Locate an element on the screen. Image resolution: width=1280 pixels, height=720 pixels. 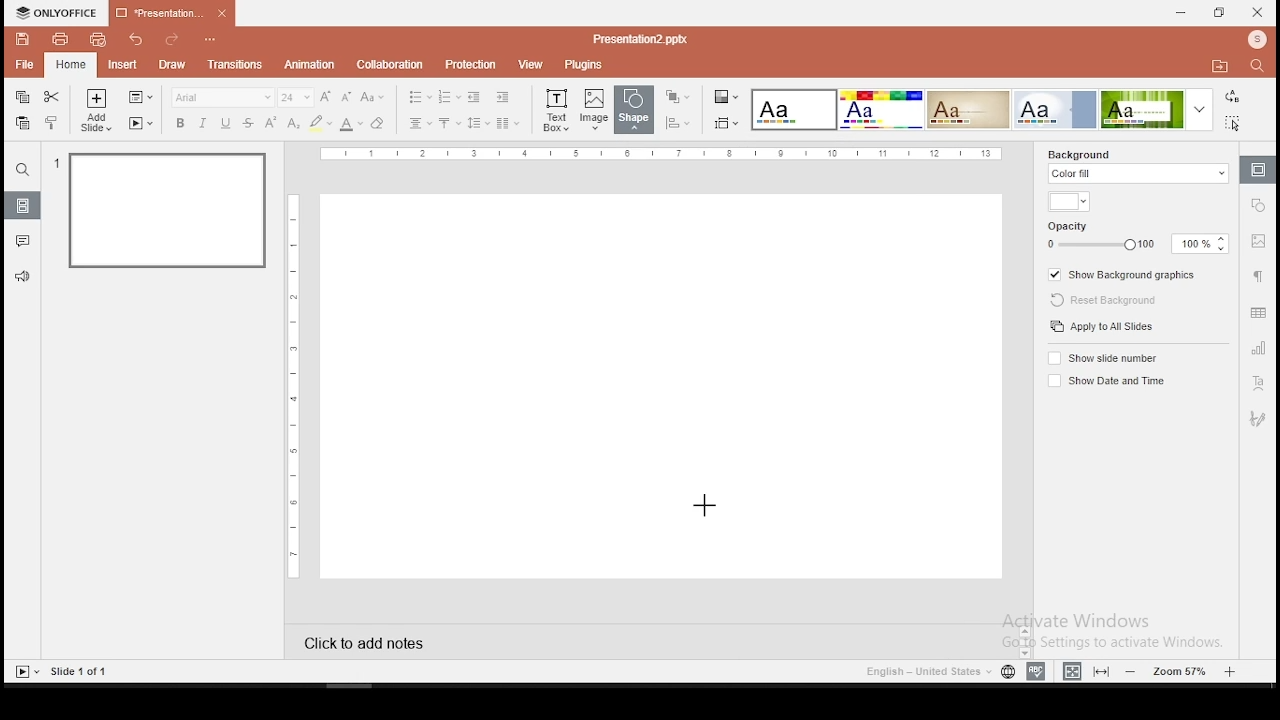
numbering is located at coordinates (450, 96).